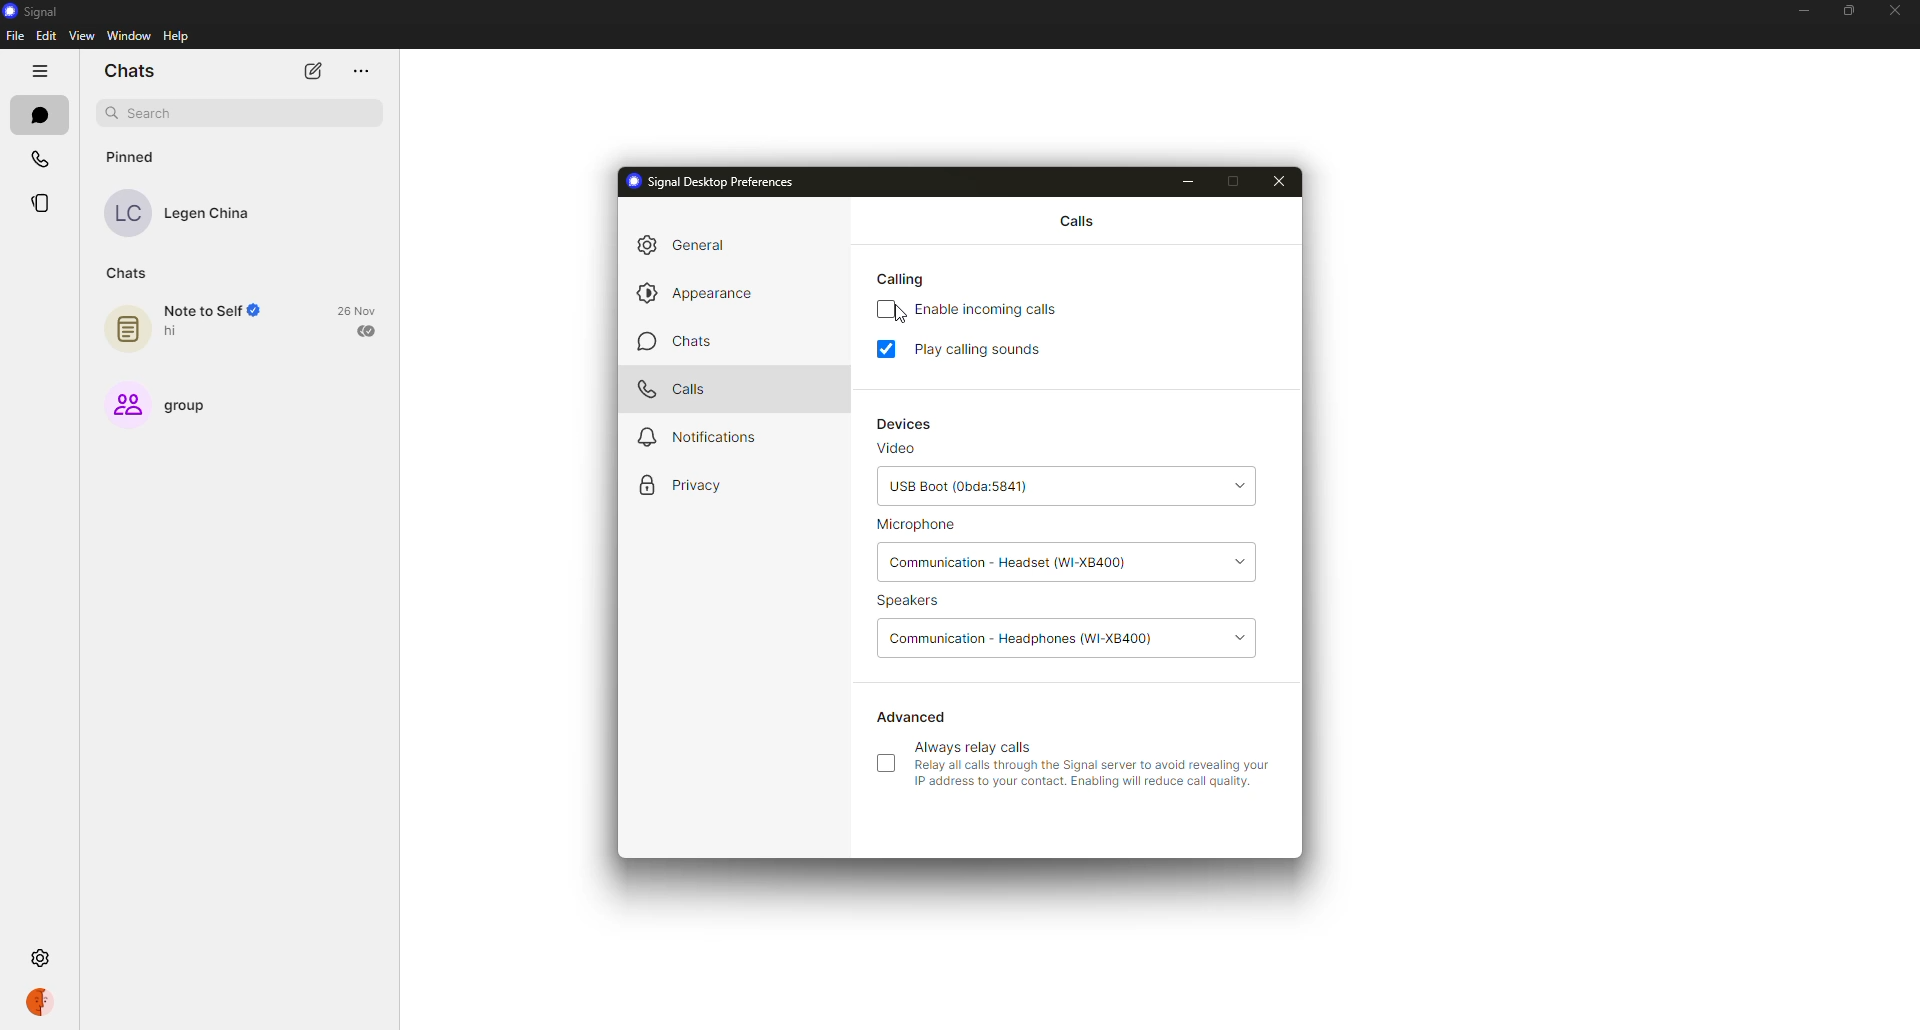 The height and width of the screenshot is (1030, 1920). I want to click on sent, so click(365, 331).